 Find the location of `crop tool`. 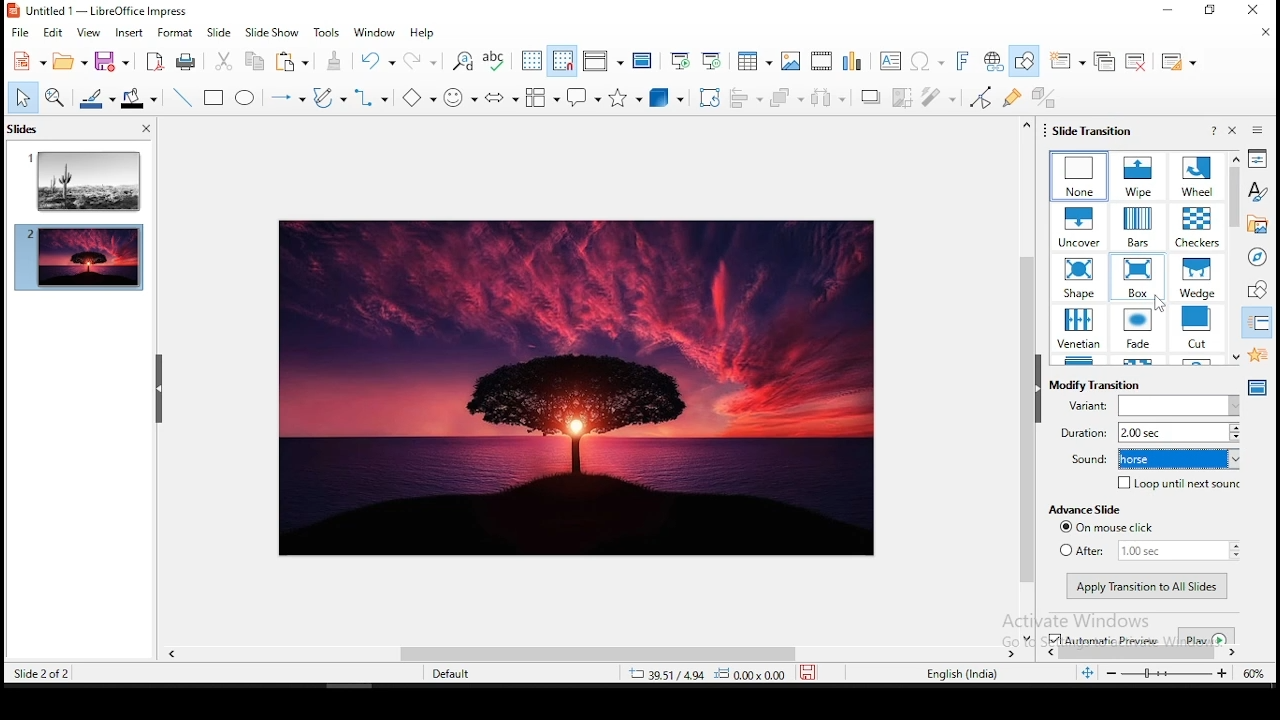

crop tool is located at coordinates (709, 96).